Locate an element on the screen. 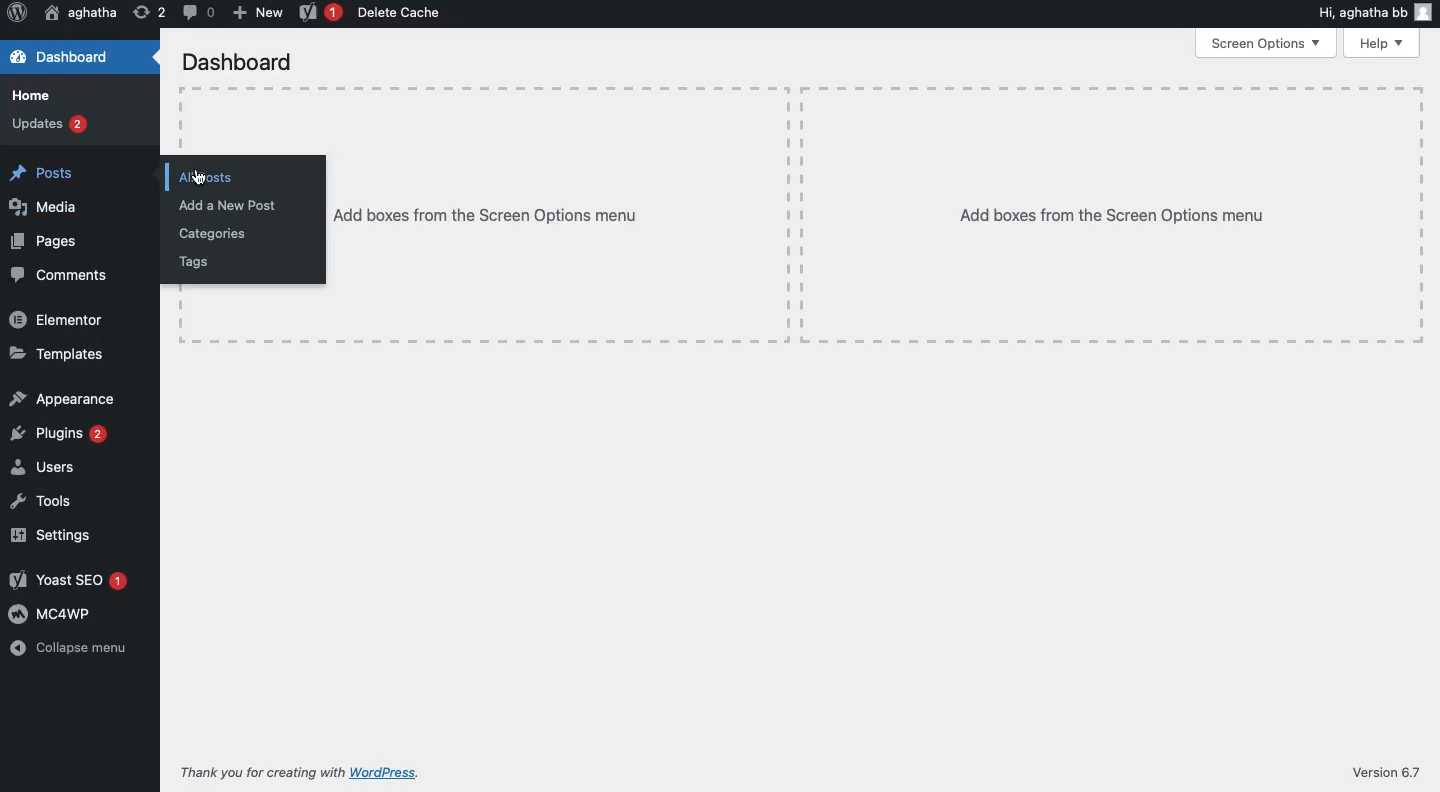  Users is located at coordinates (43, 465).